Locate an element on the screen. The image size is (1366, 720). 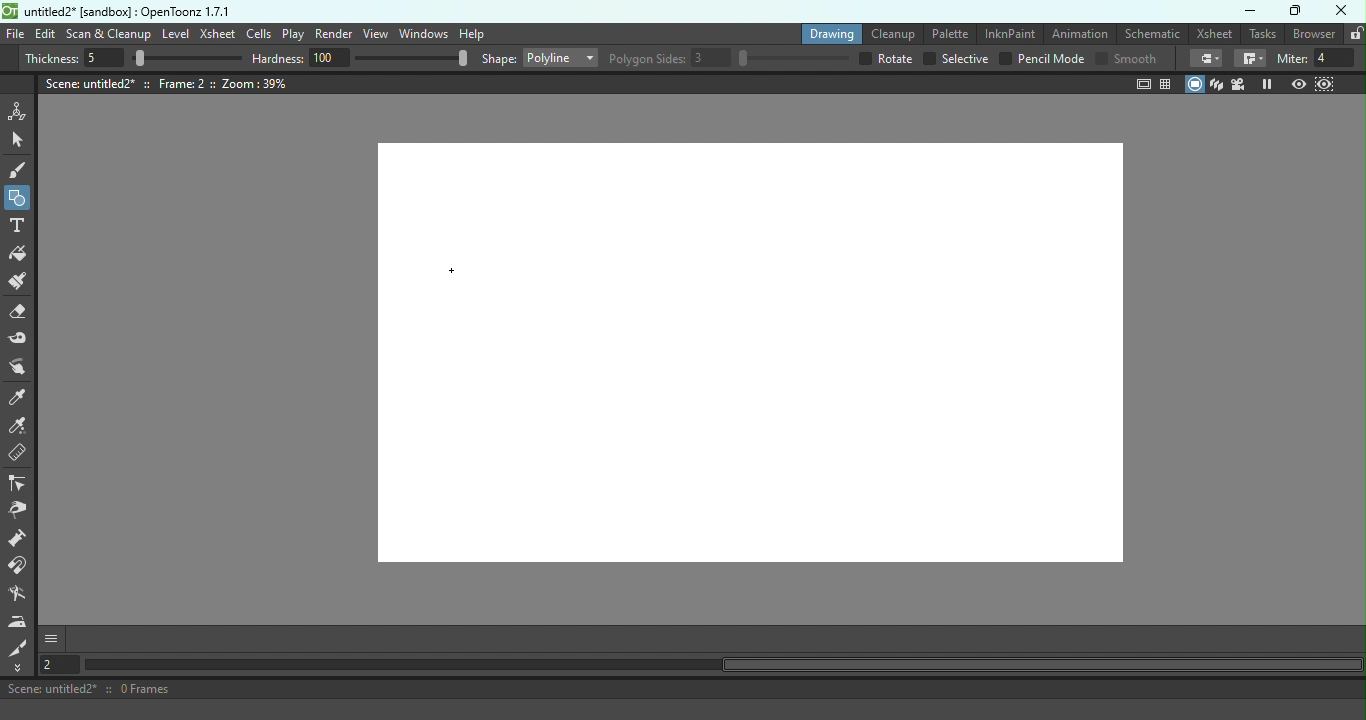
Lock rooms tab is located at coordinates (1356, 34).